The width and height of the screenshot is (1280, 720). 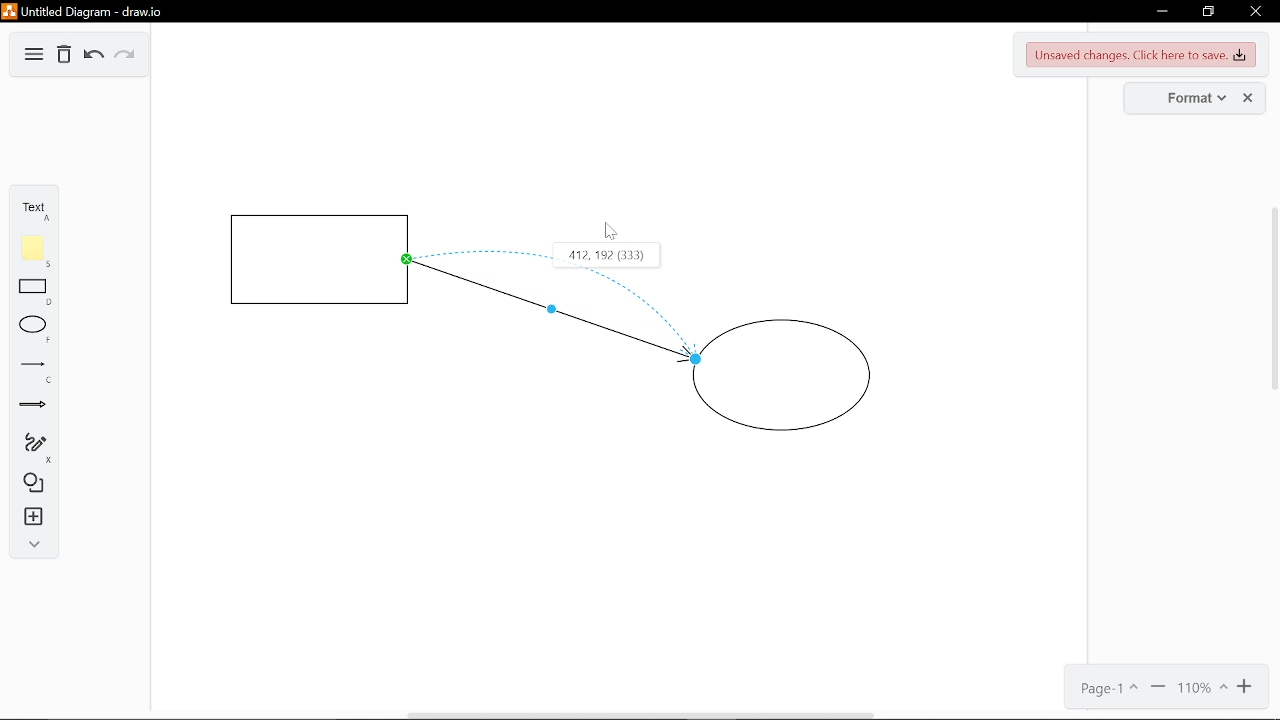 I want to click on Minimize, so click(x=1159, y=10).